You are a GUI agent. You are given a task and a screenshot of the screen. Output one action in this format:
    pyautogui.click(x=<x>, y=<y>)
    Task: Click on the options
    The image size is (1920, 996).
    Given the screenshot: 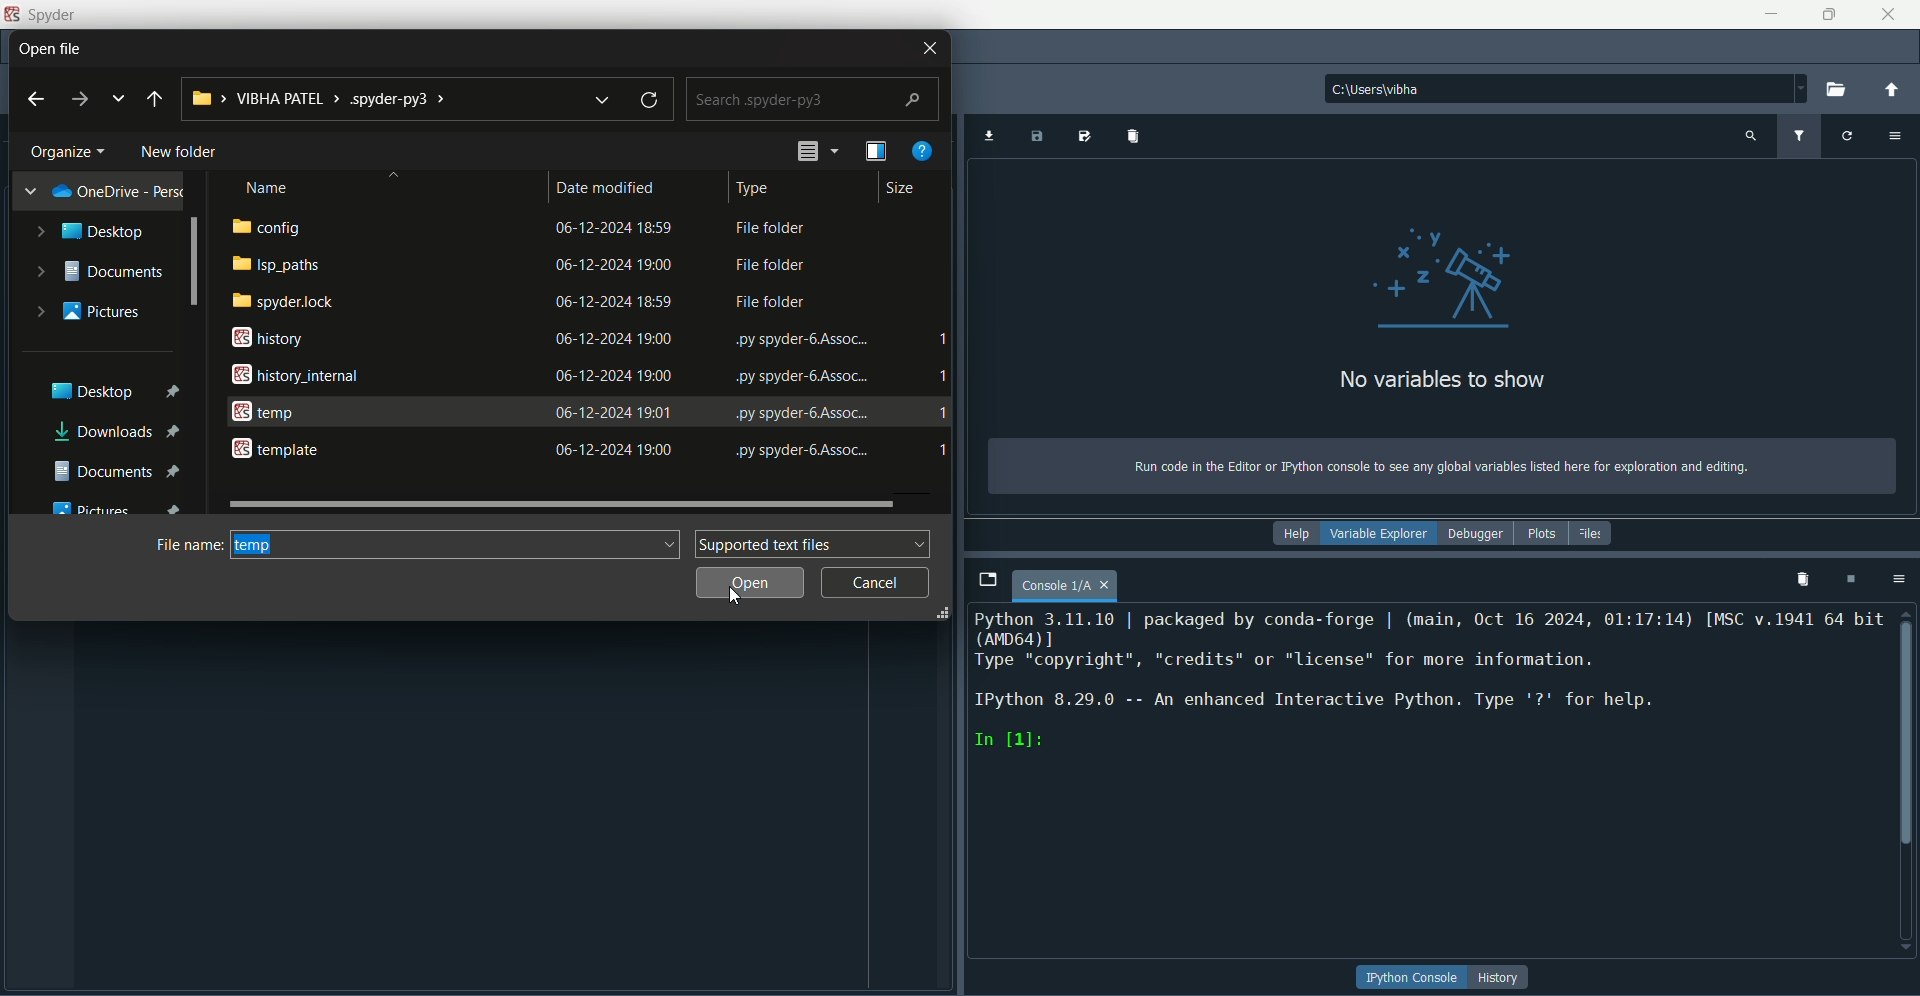 What is the action you would take?
    pyautogui.click(x=1898, y=136)
    